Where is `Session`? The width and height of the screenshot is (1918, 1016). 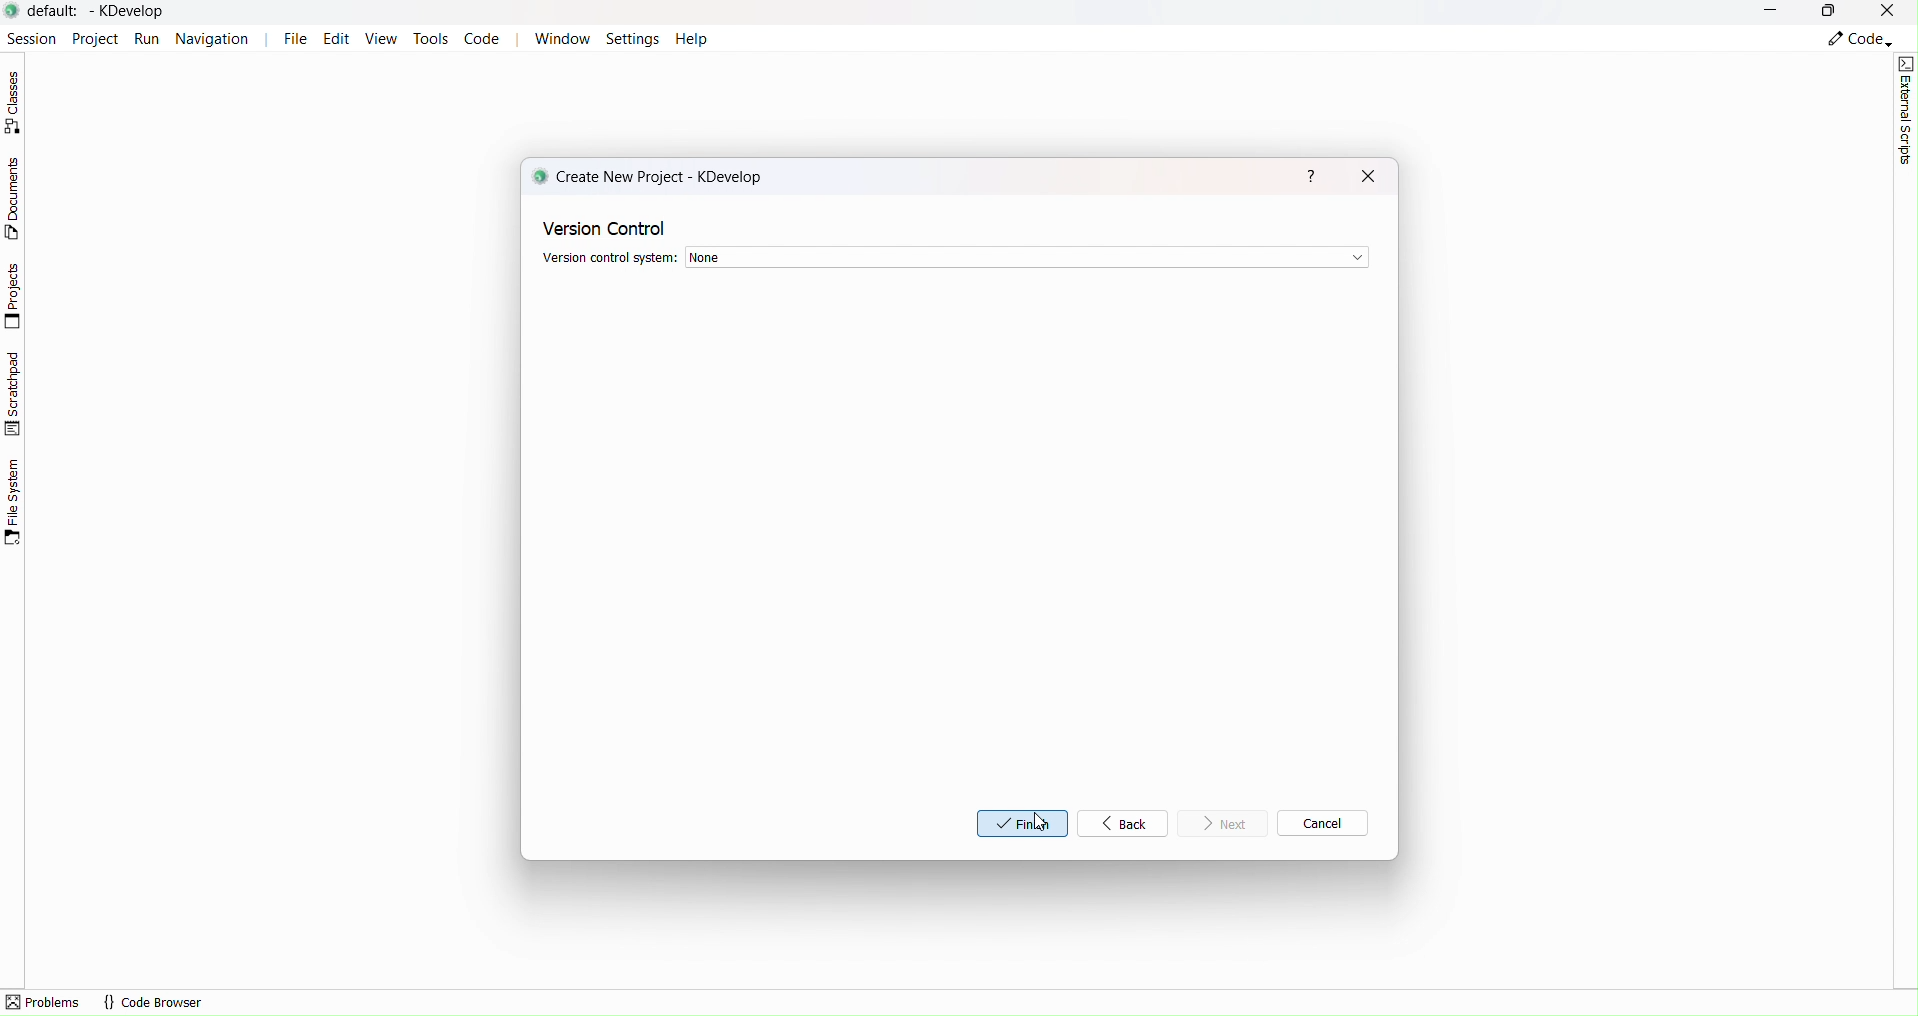 Session is located at coordinates (29, 36).